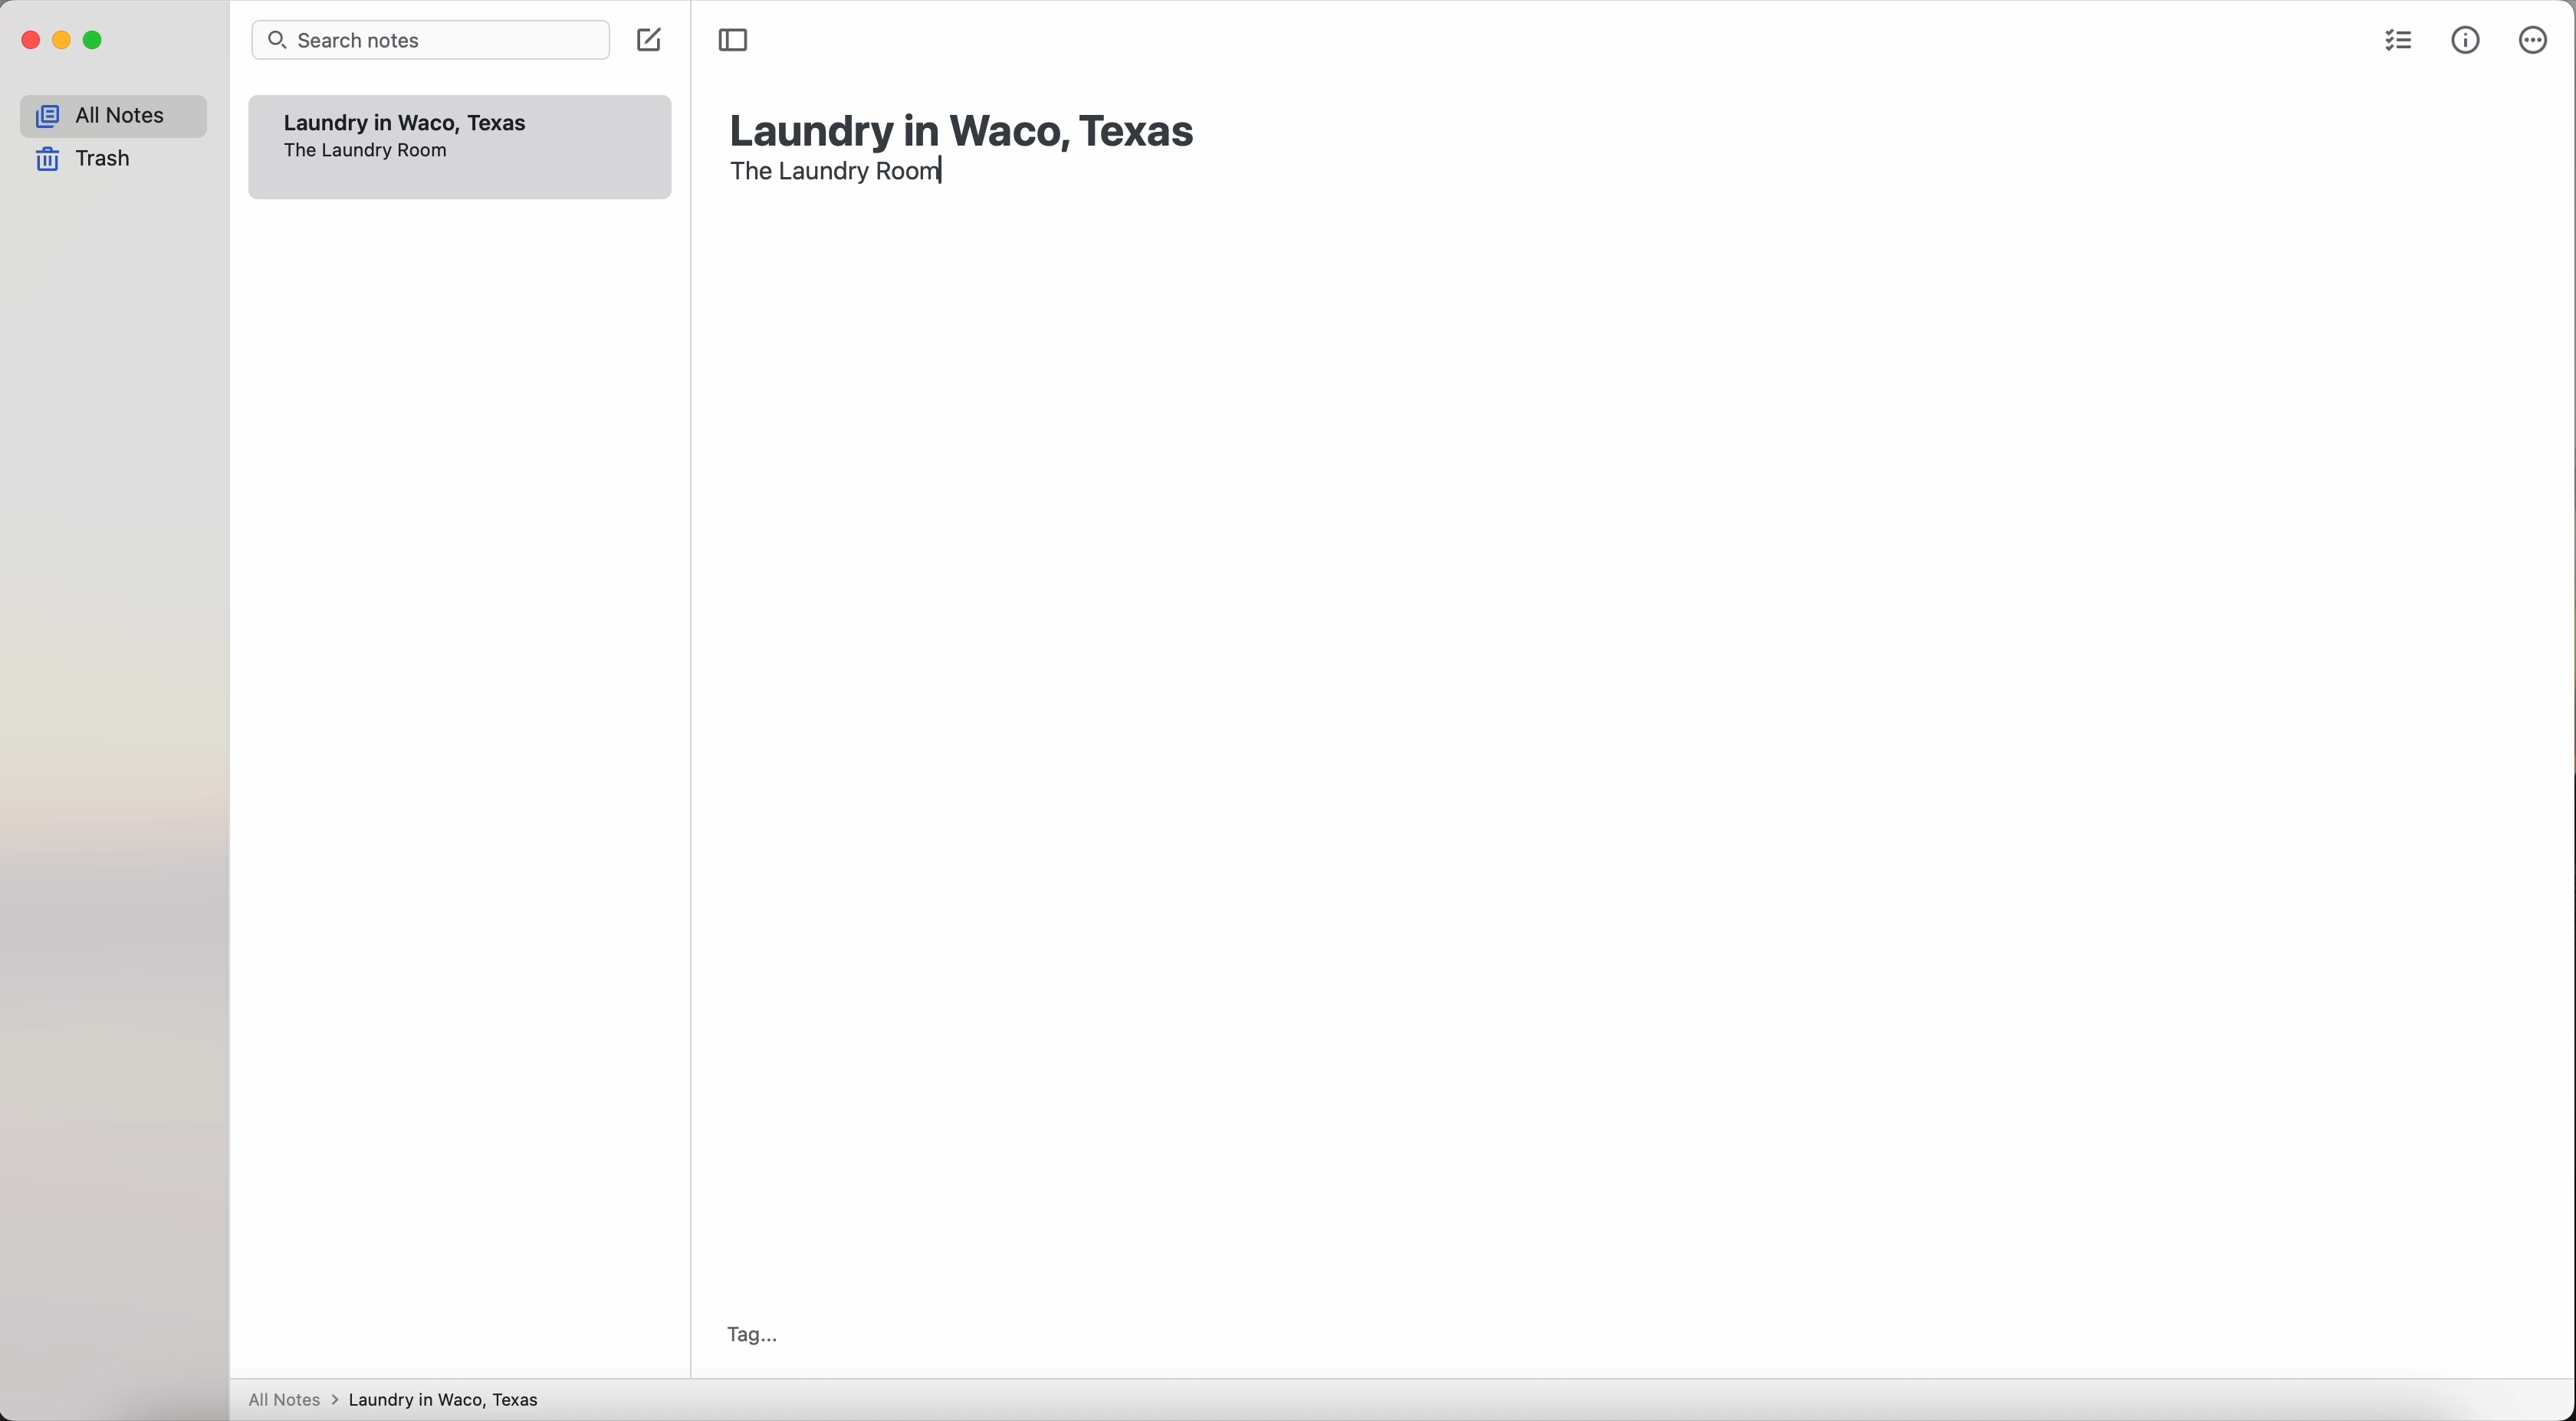 The width and height of the screenshot is (2576, 1421). Describe the element at coordinates (366, 152) in the screenshot. I see `the laundry room` at that location.